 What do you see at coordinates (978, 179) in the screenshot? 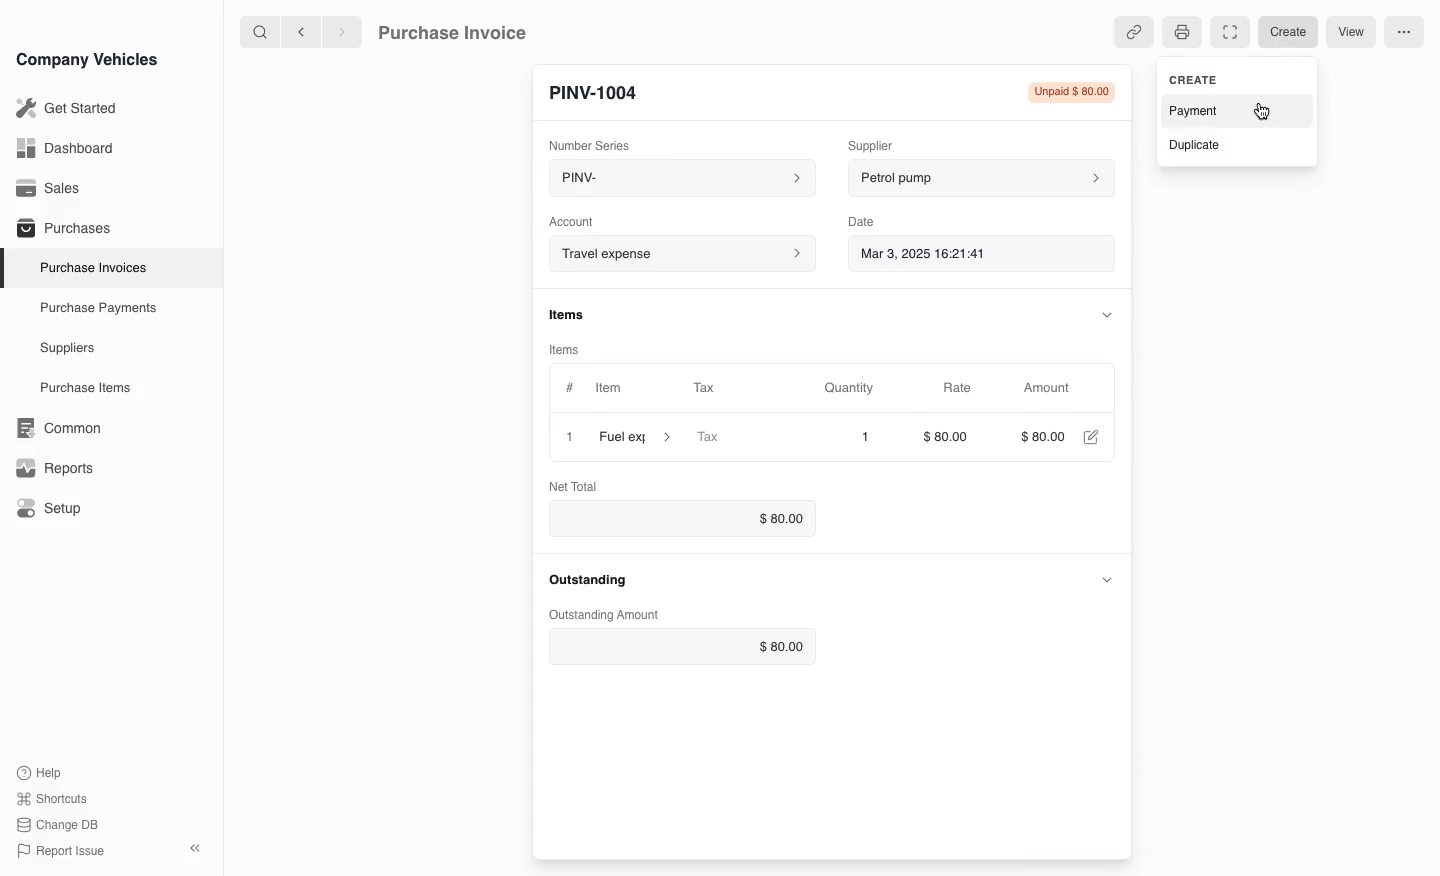
I see `petrol pump` at bounding box center [978, 179].